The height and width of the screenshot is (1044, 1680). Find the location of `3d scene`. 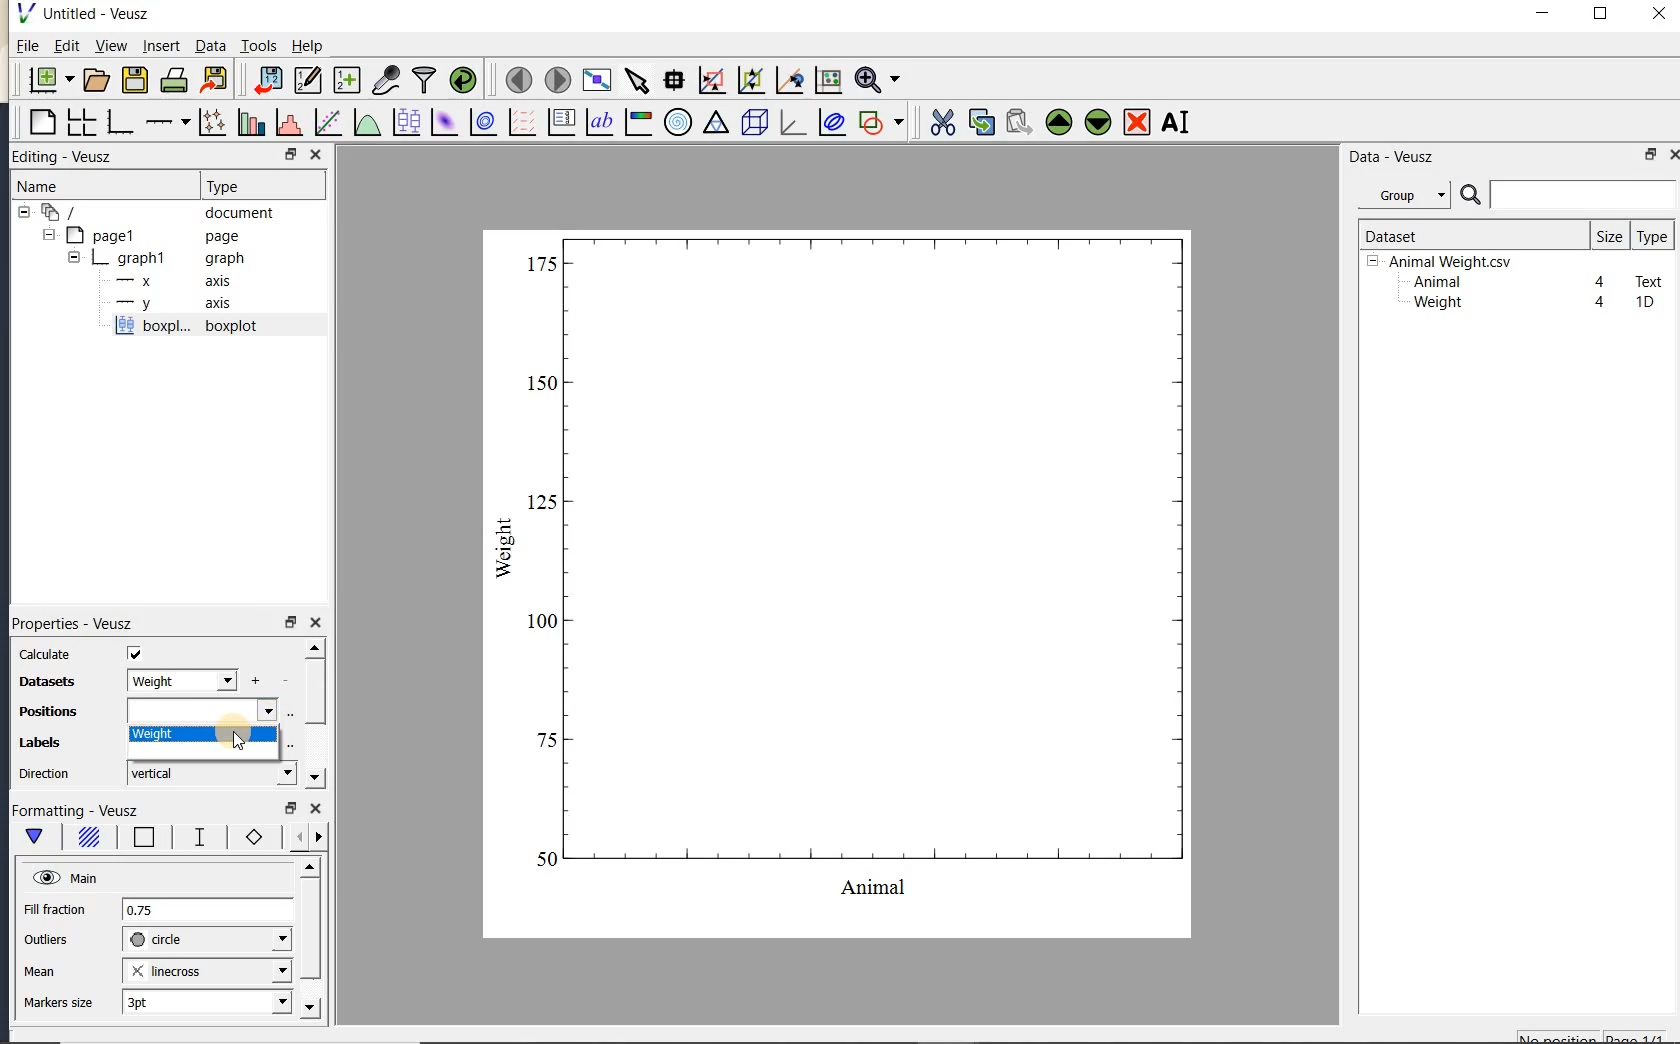

3d scene is located at coordinates (752, 123).